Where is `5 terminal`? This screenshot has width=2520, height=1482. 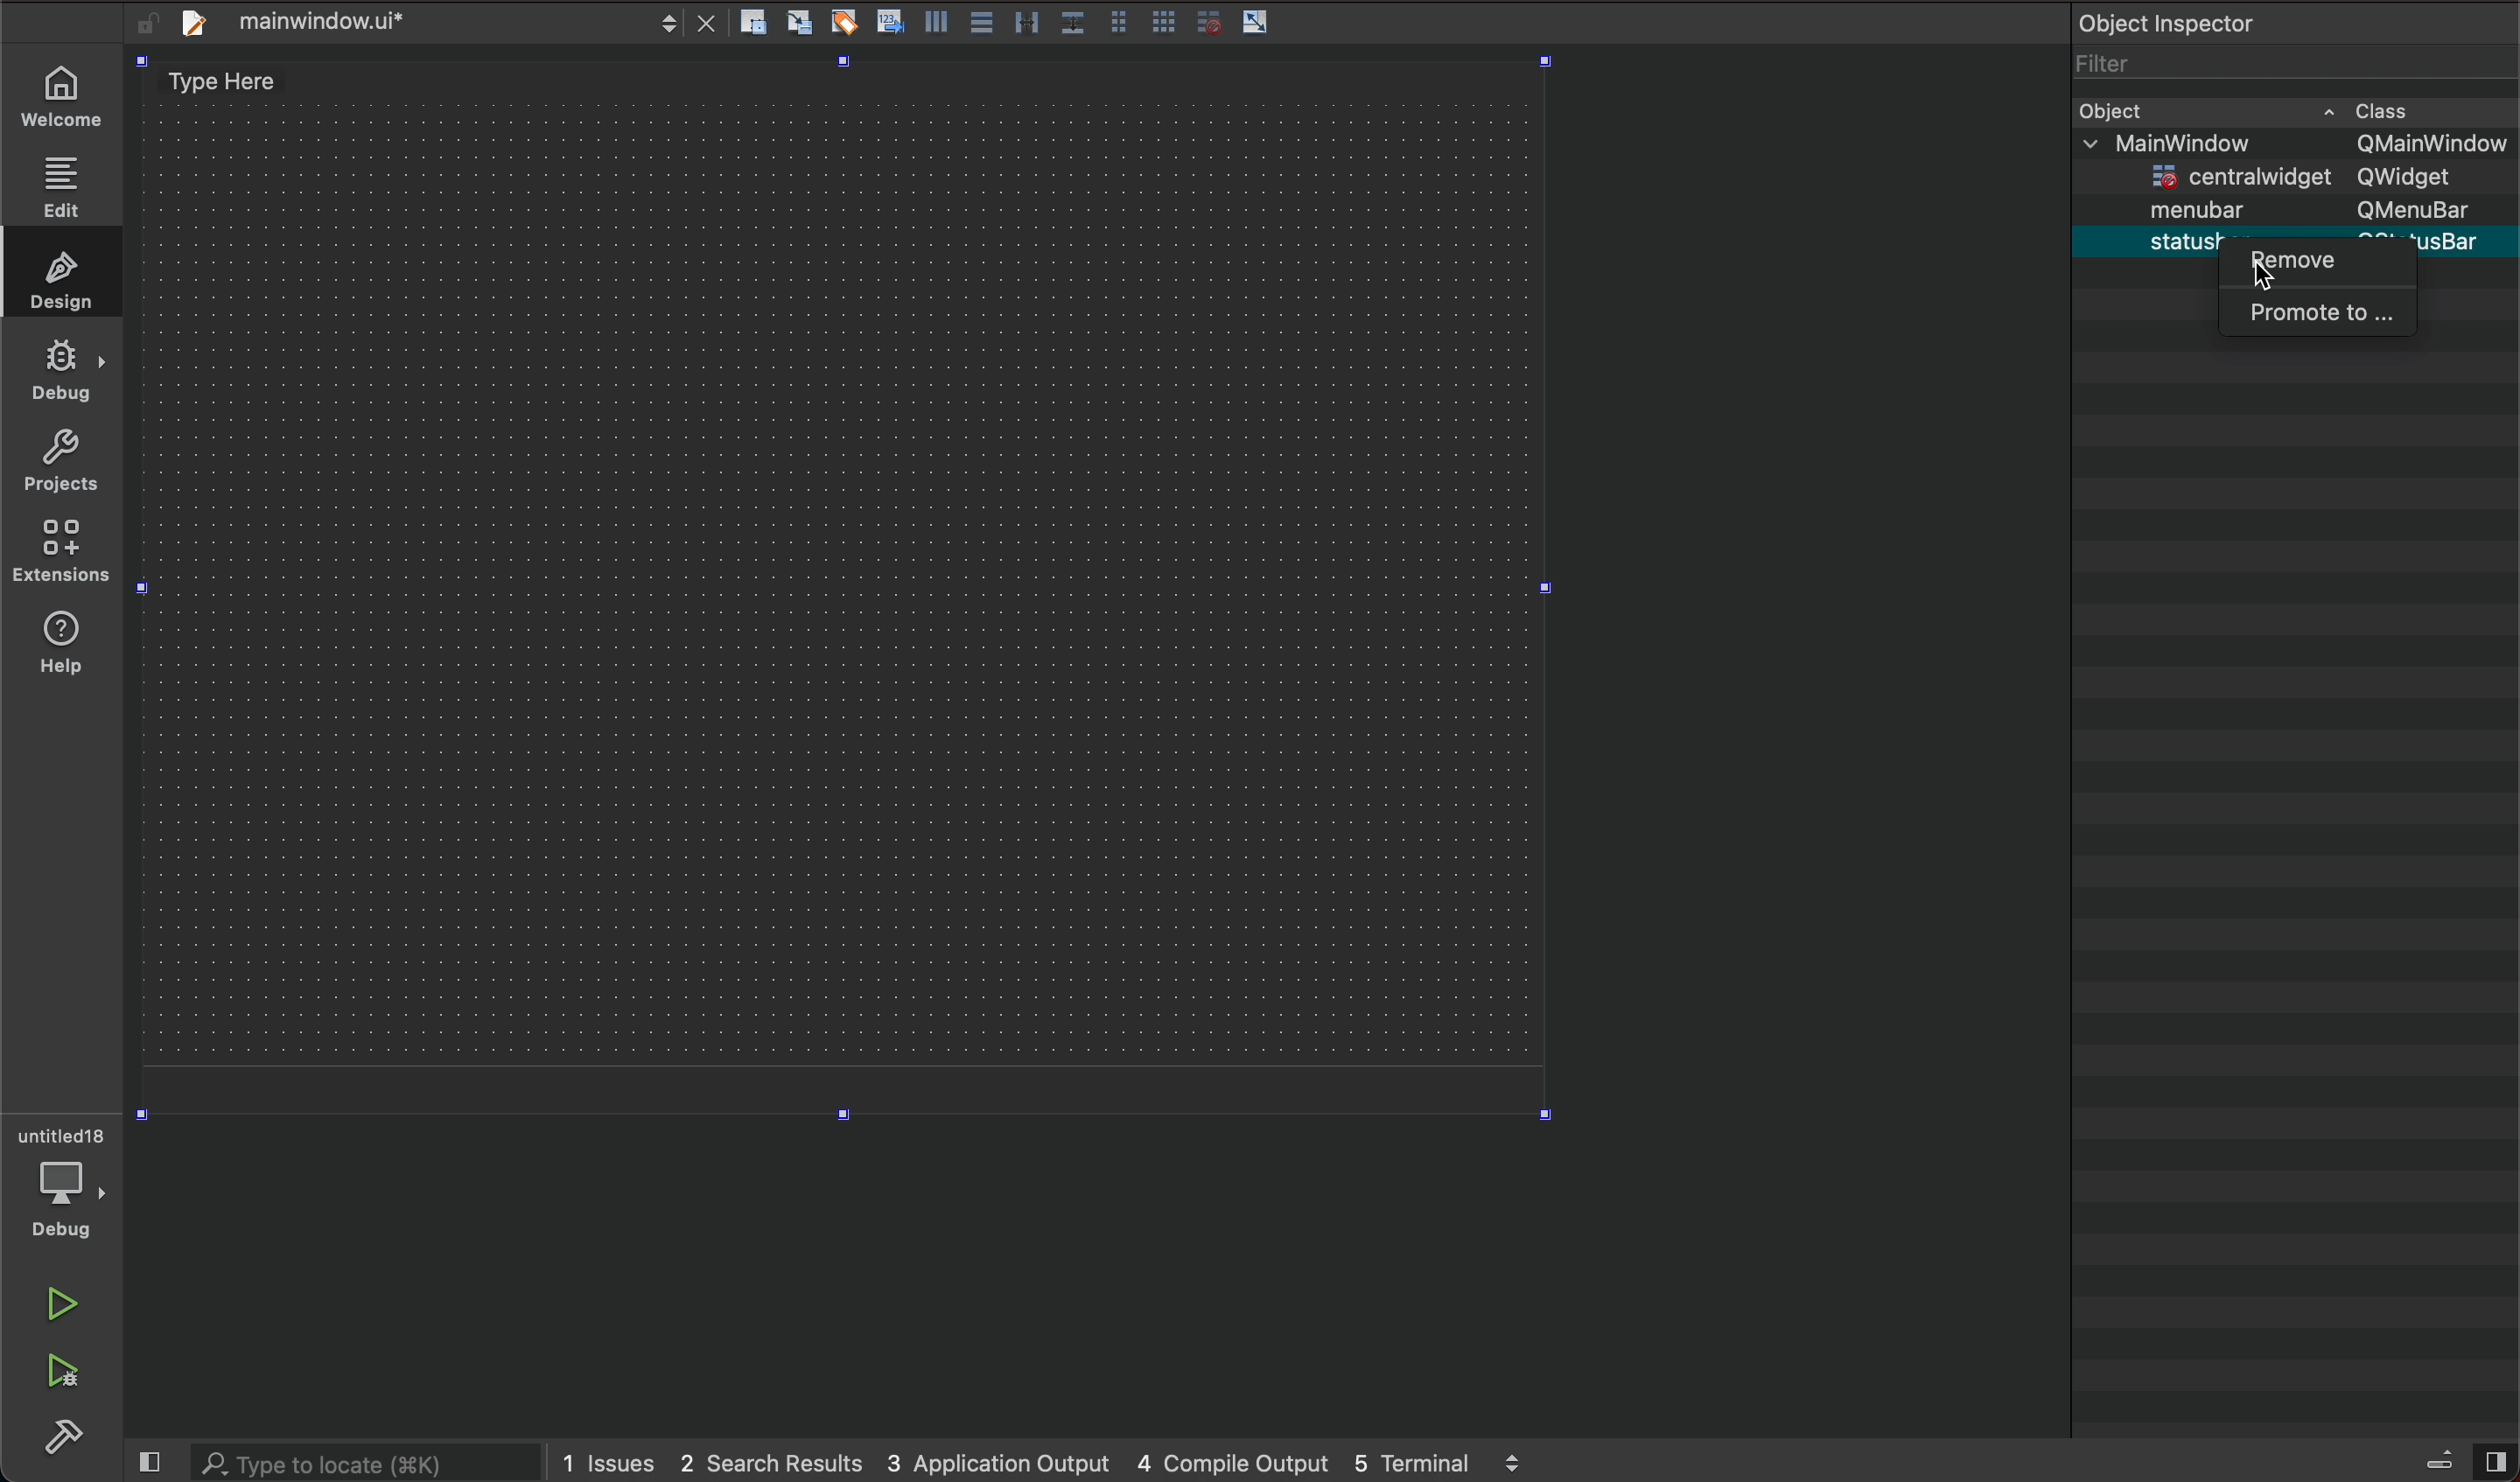 5 terminal is located at coordinates (1435, 1462).